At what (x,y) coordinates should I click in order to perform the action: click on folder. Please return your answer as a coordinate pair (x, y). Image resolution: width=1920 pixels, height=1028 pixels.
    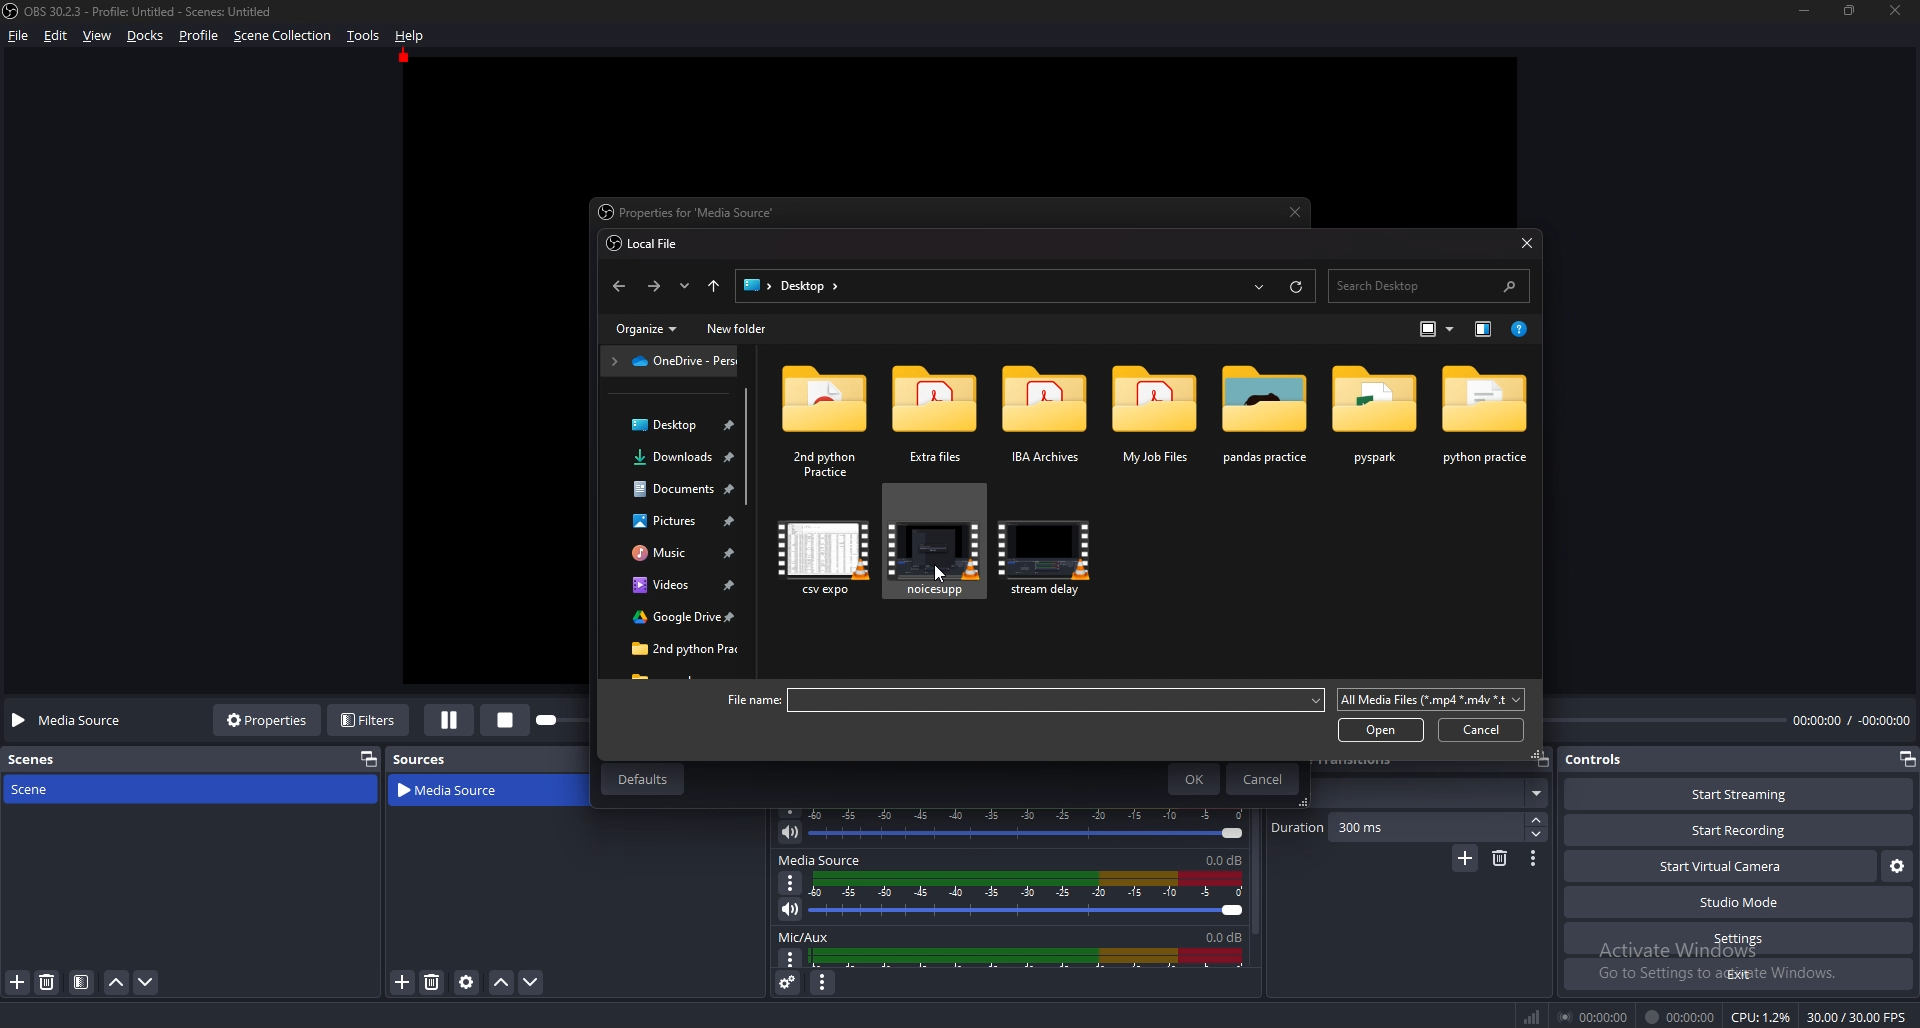
    Looking at the image, I should click on (825, 418).